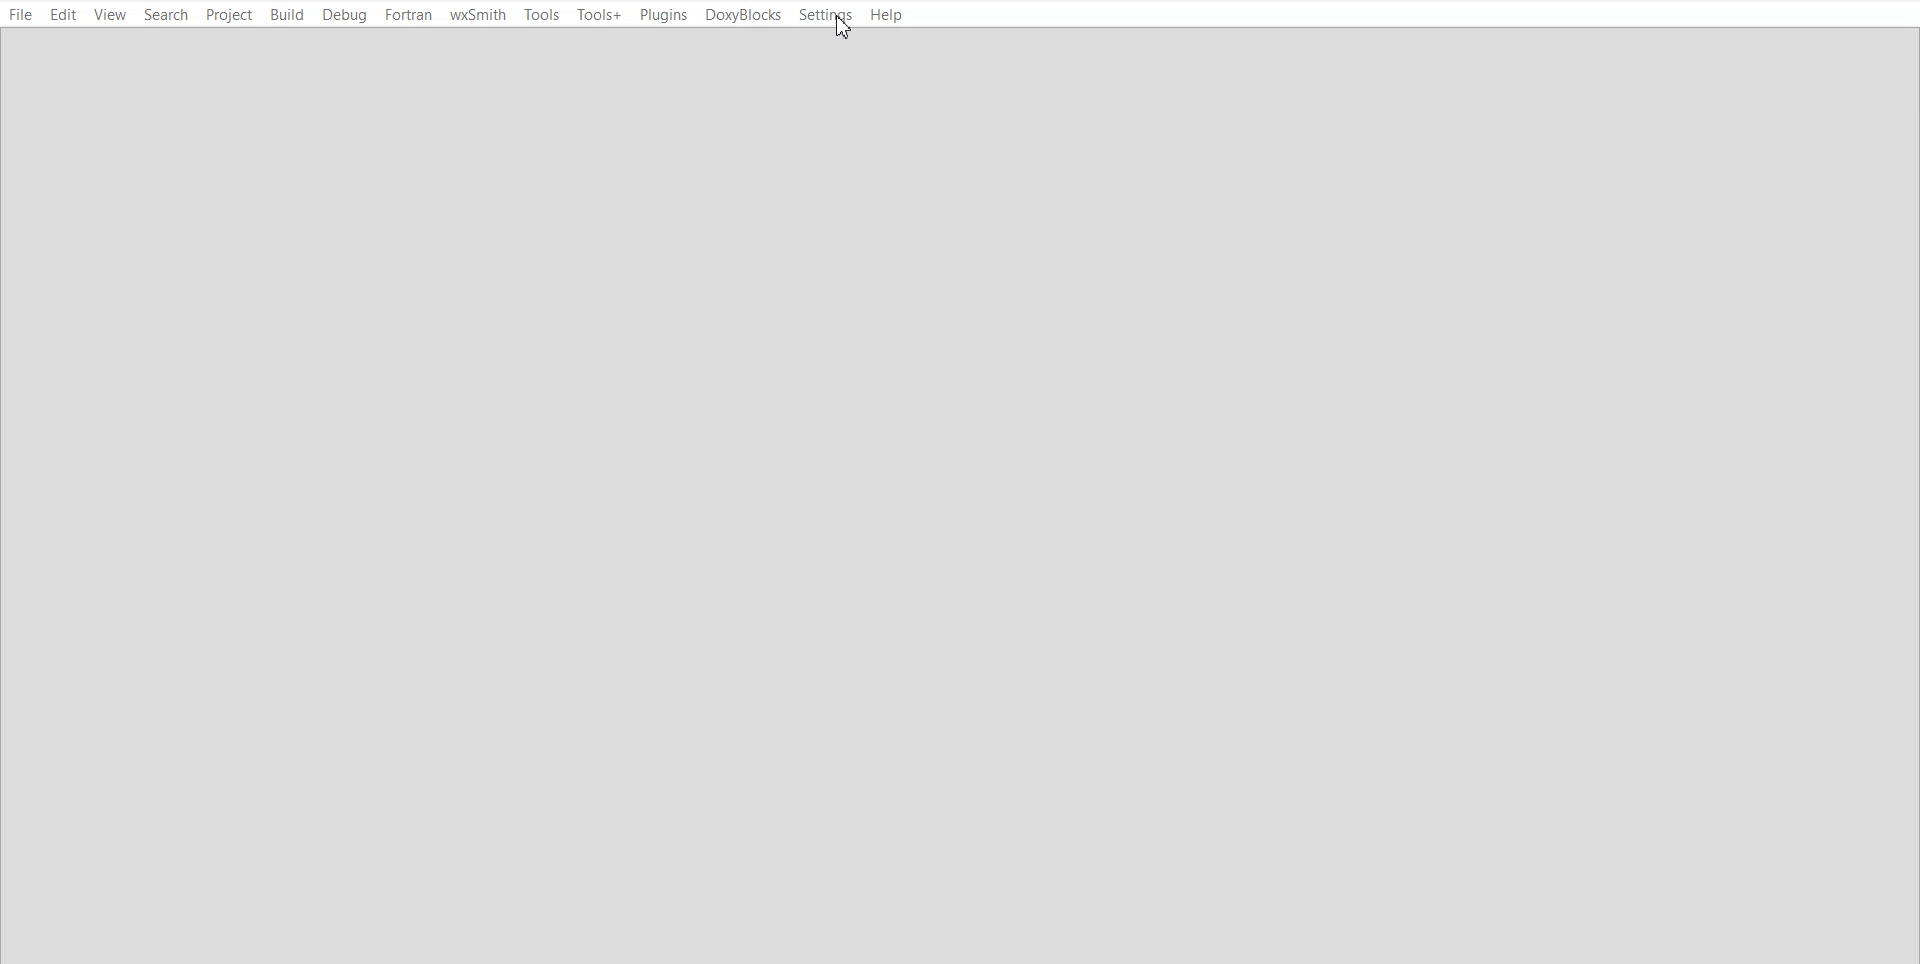  I want to click on Project, so click(230, 15).